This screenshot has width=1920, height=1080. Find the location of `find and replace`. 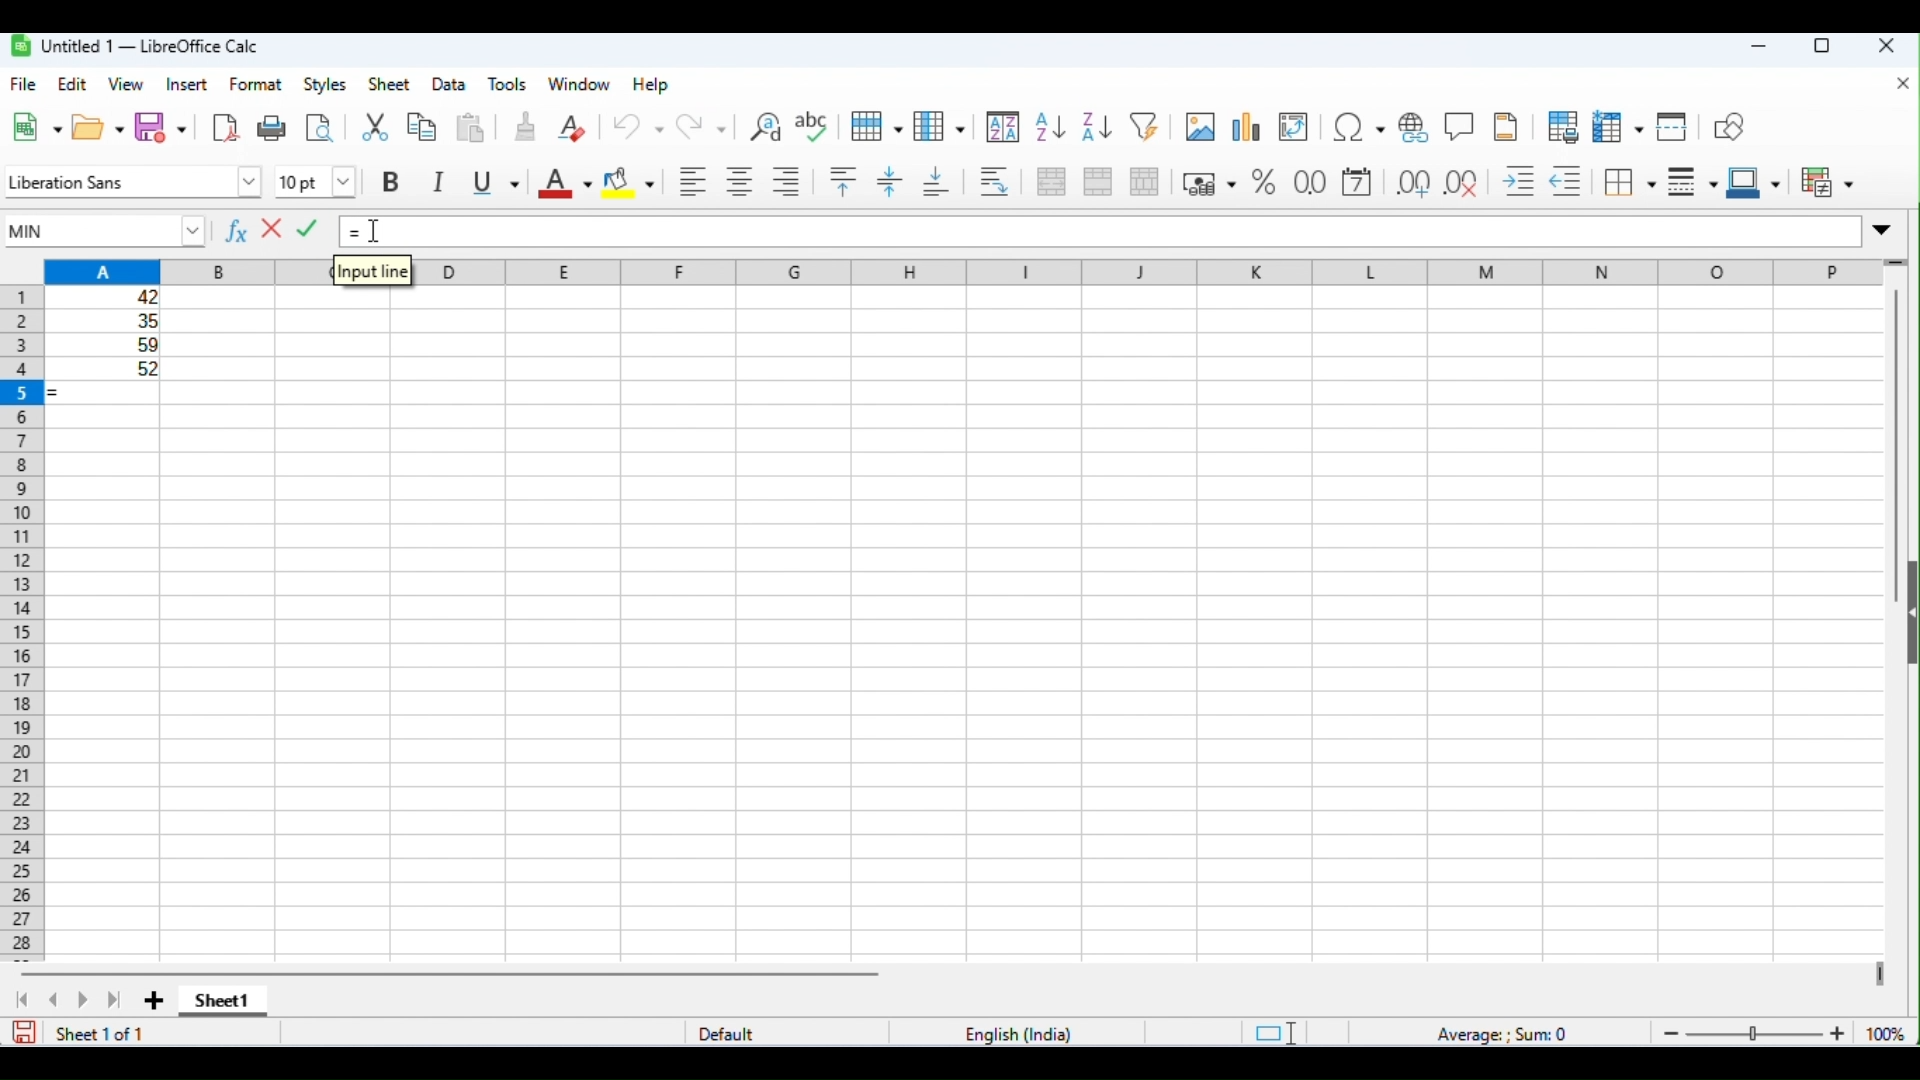

find and replace is located at coordinates (761, 125).